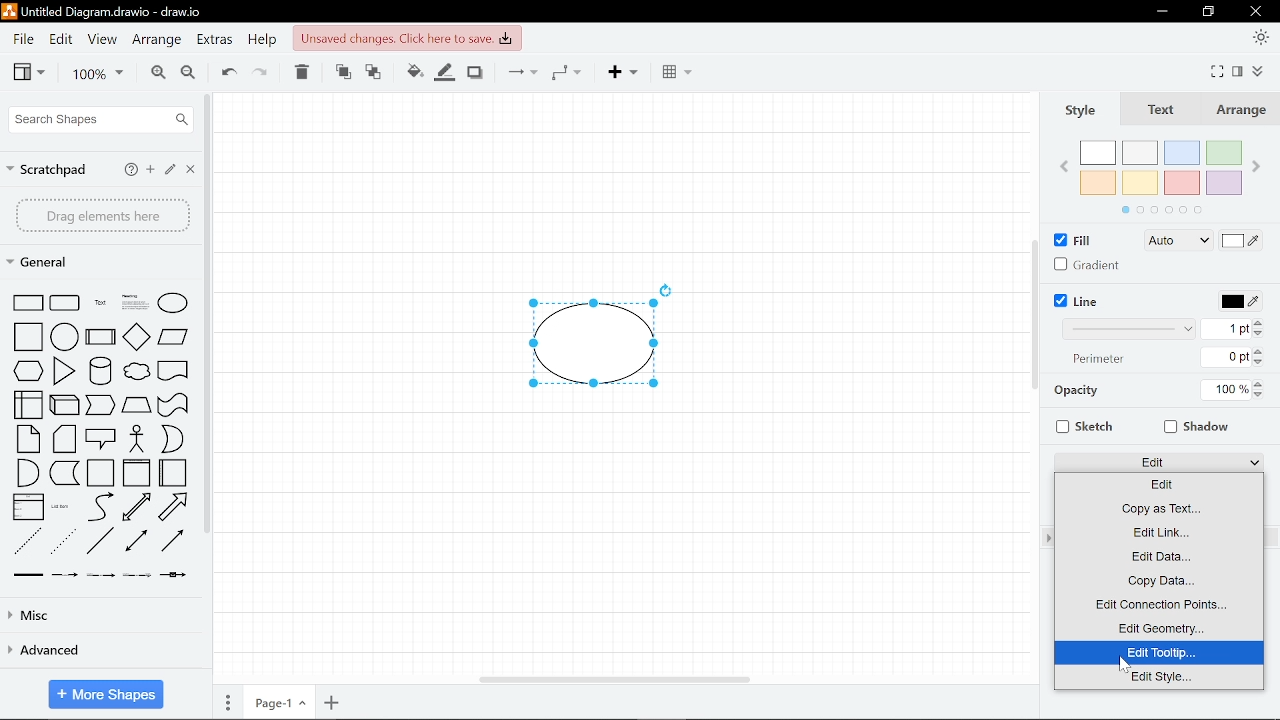 Image resolution: width=1280 pixels, height=720 pixels. I want to click on Fullscreen, so click(1218, 70).